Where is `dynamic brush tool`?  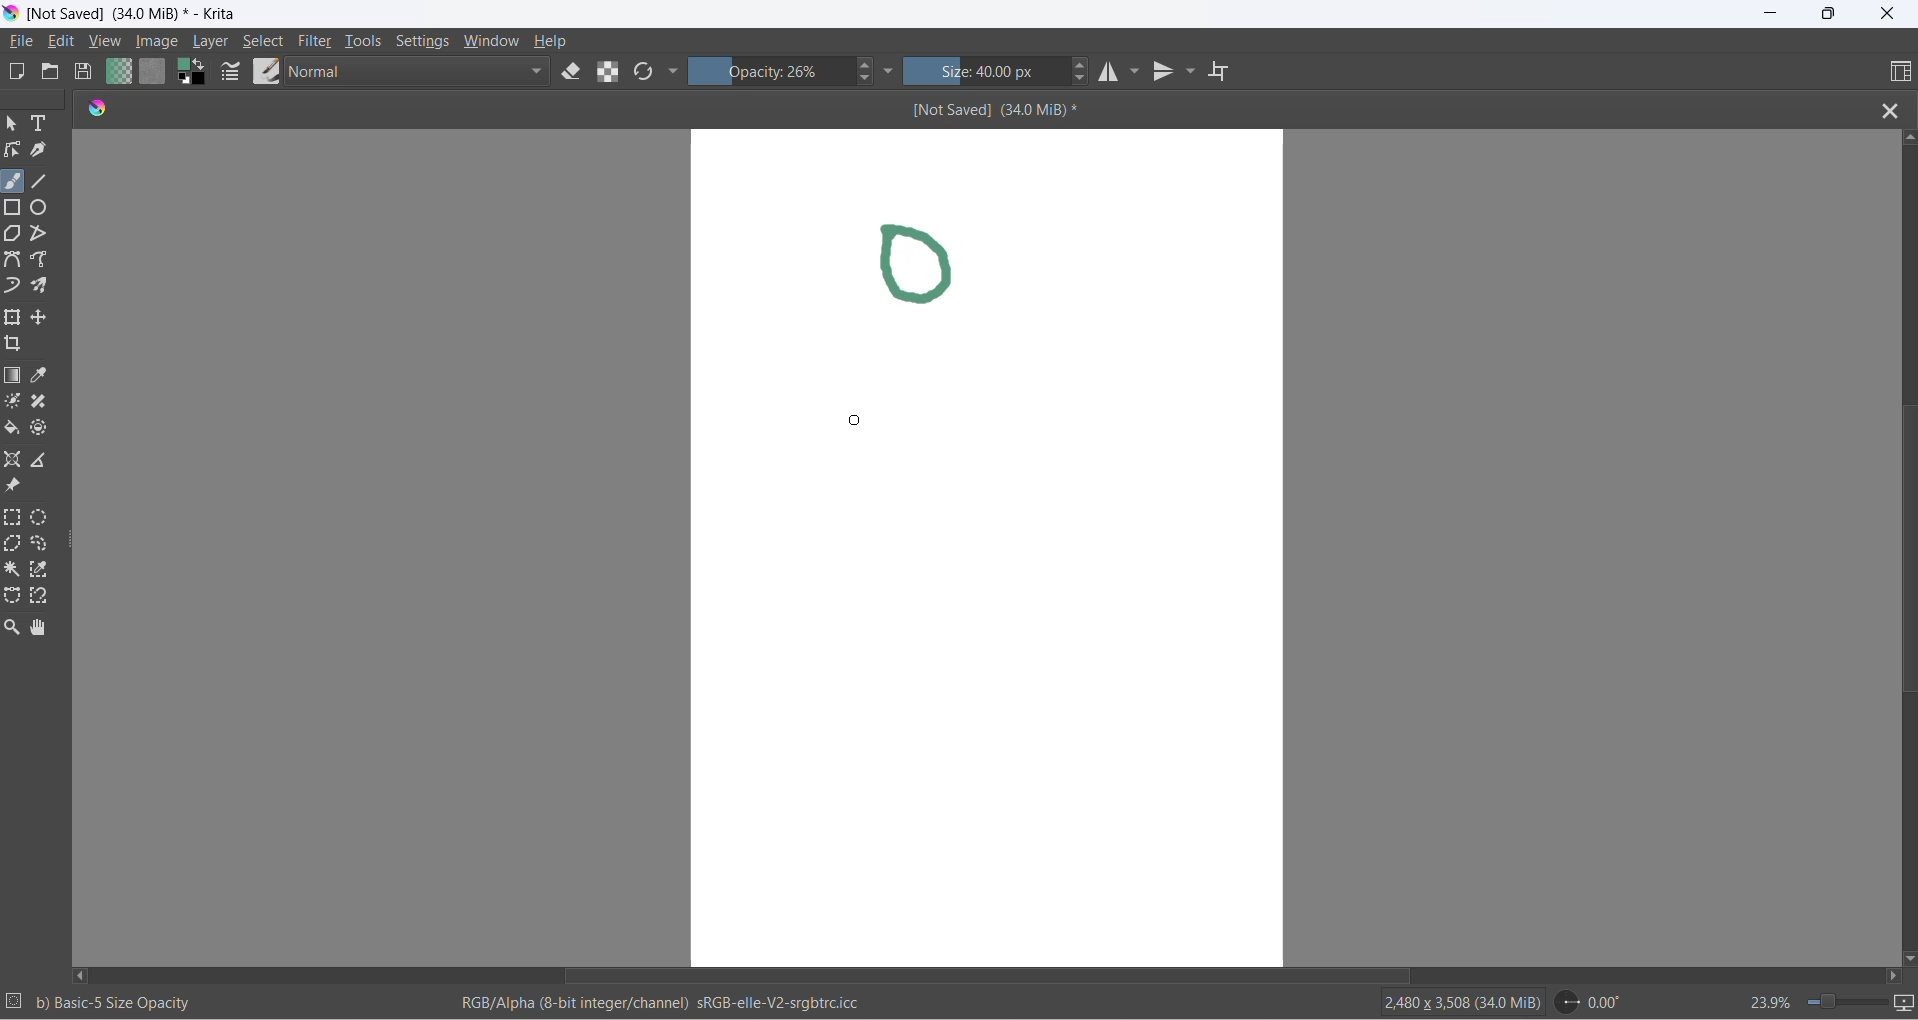 dynamic brush tool is located at coordinates (16, 285).